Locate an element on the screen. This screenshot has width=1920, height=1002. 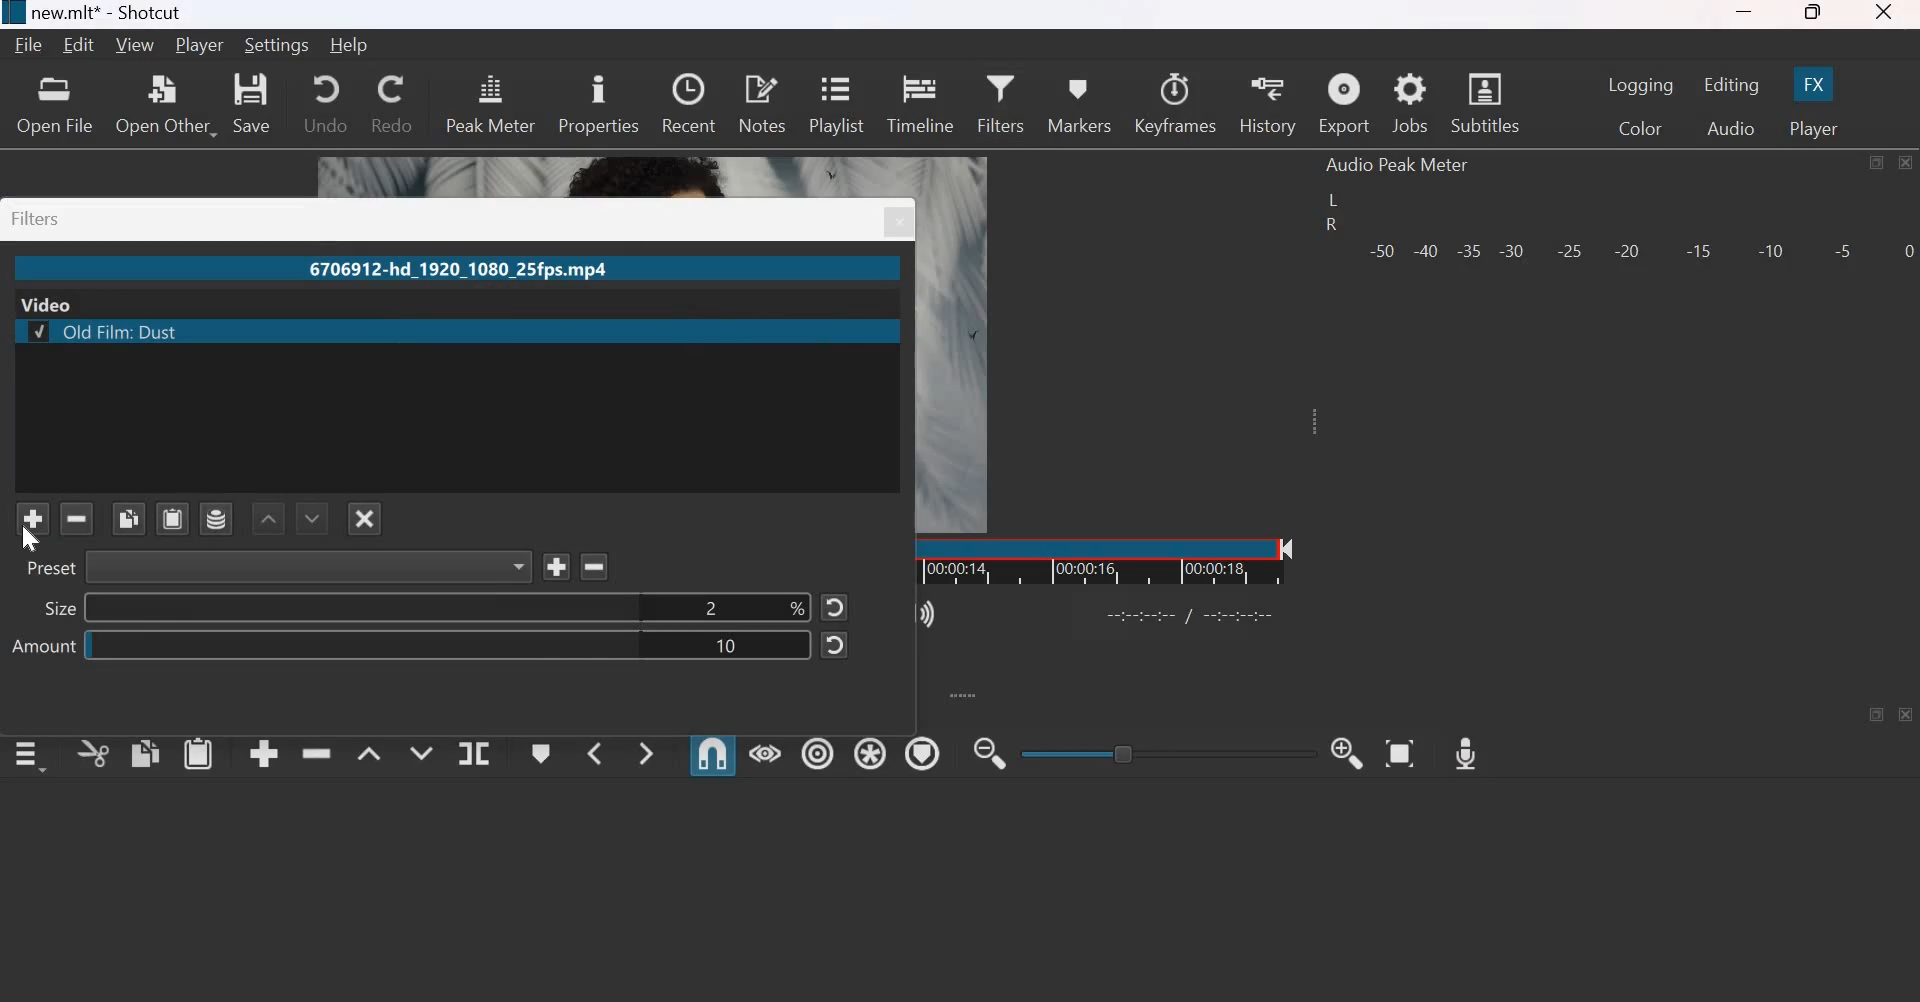
save is located at coordinates (256, 105).